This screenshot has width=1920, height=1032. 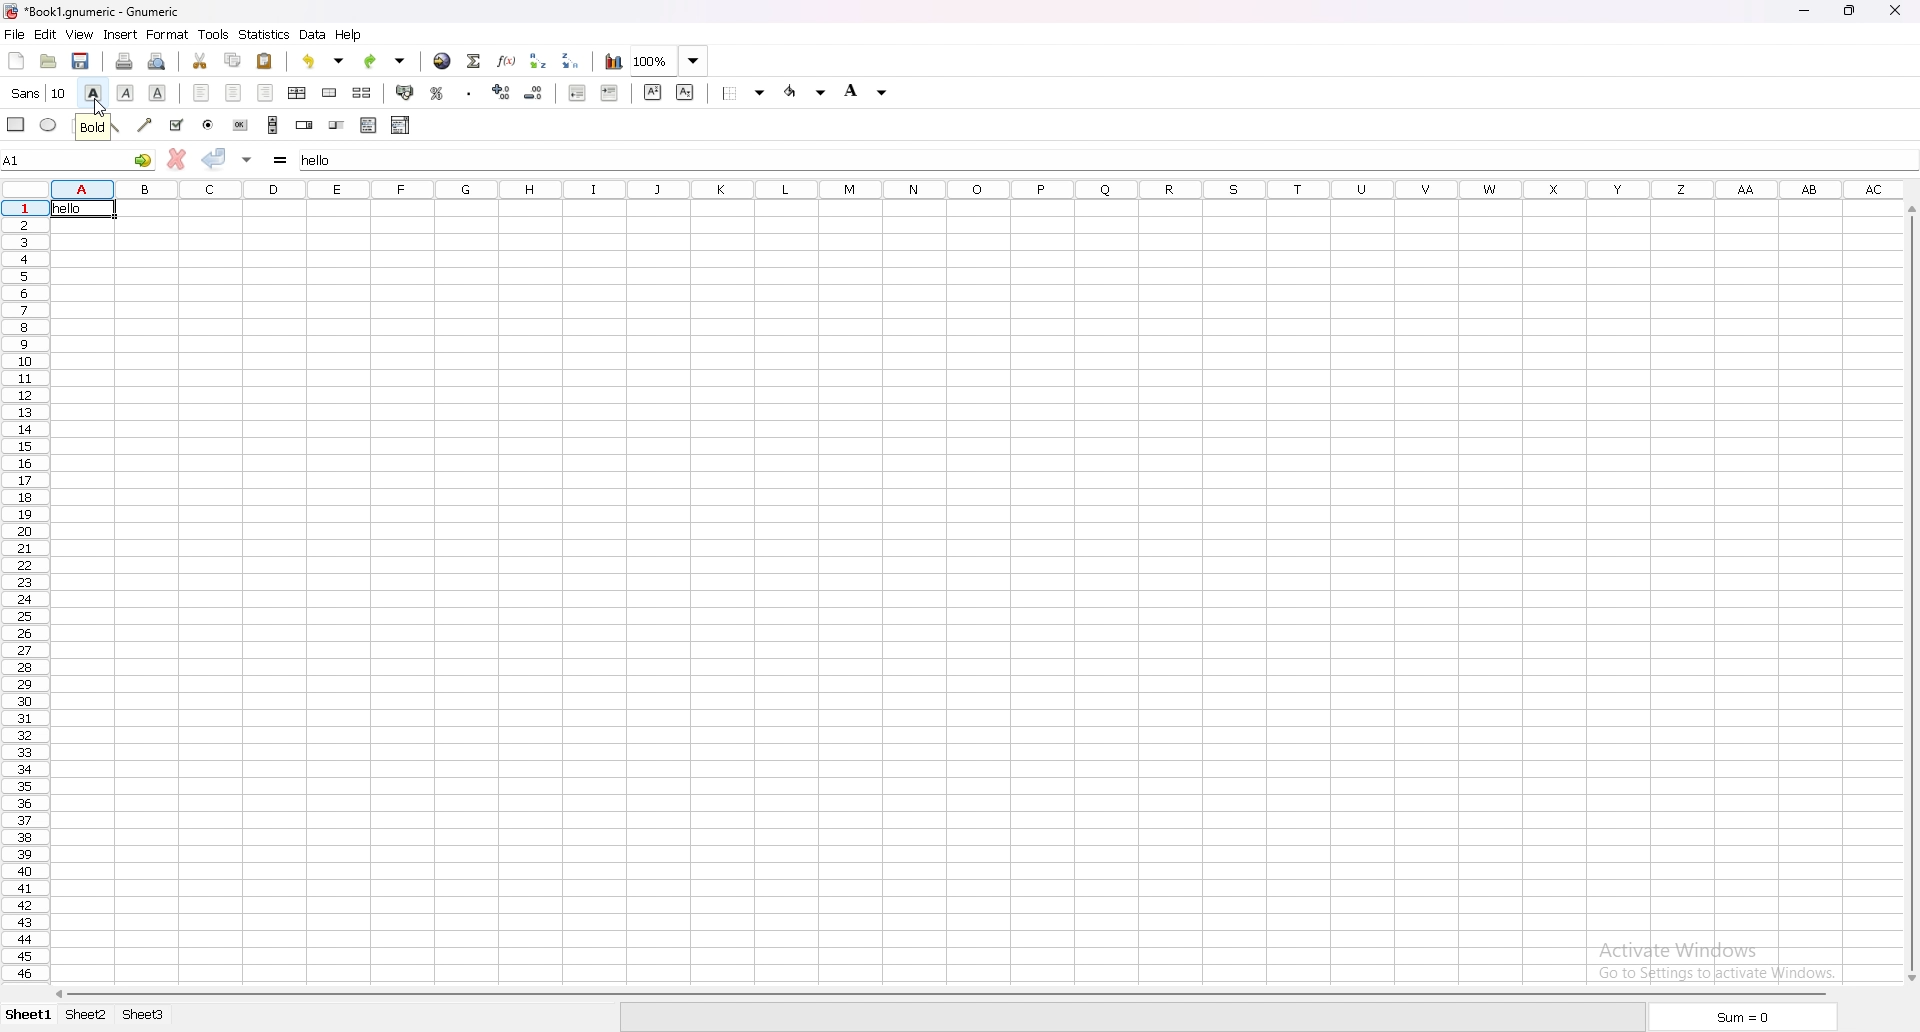 What do you see at coordinates (569, 61) in the screenshot?
I see `sort descending` at bounding box center [569, 61].